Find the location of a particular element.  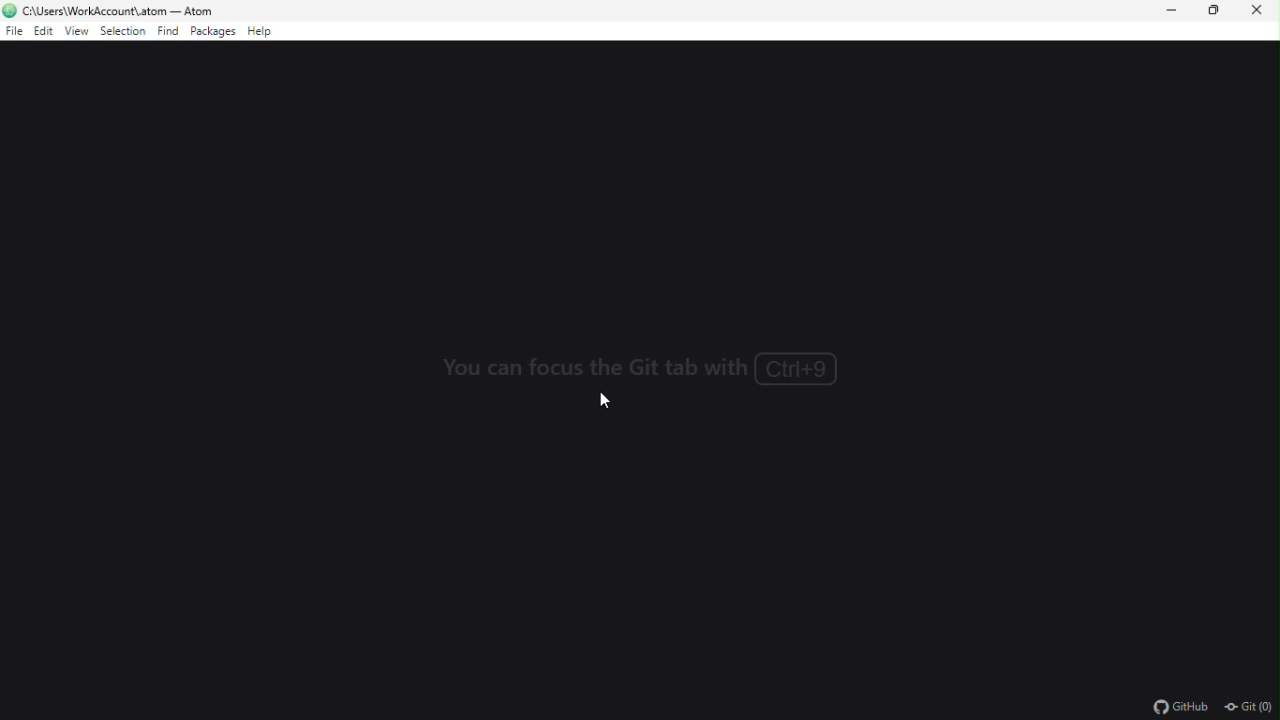

You can focus the Git tab with Ctrl+9 is located at coordinates (635, 367).